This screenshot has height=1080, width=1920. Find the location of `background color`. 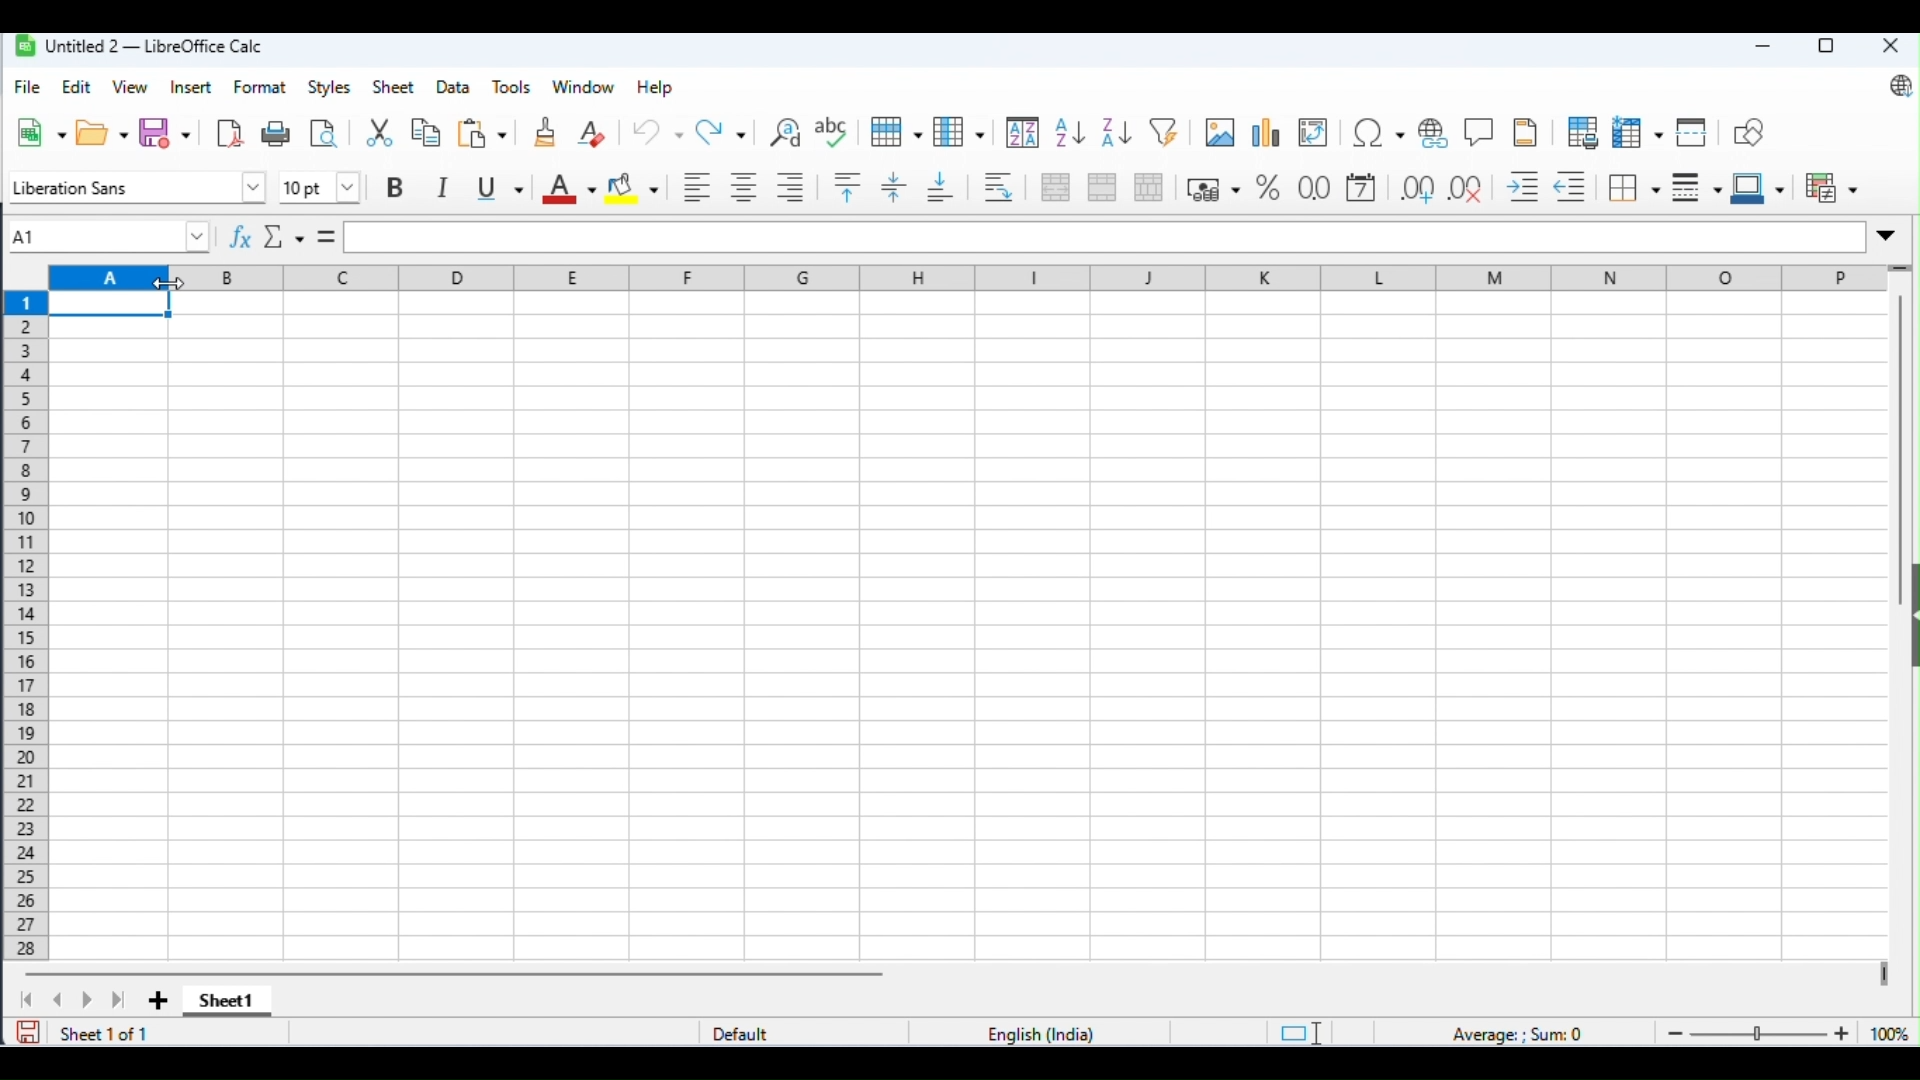

background color is located at coordinates (634, 185).